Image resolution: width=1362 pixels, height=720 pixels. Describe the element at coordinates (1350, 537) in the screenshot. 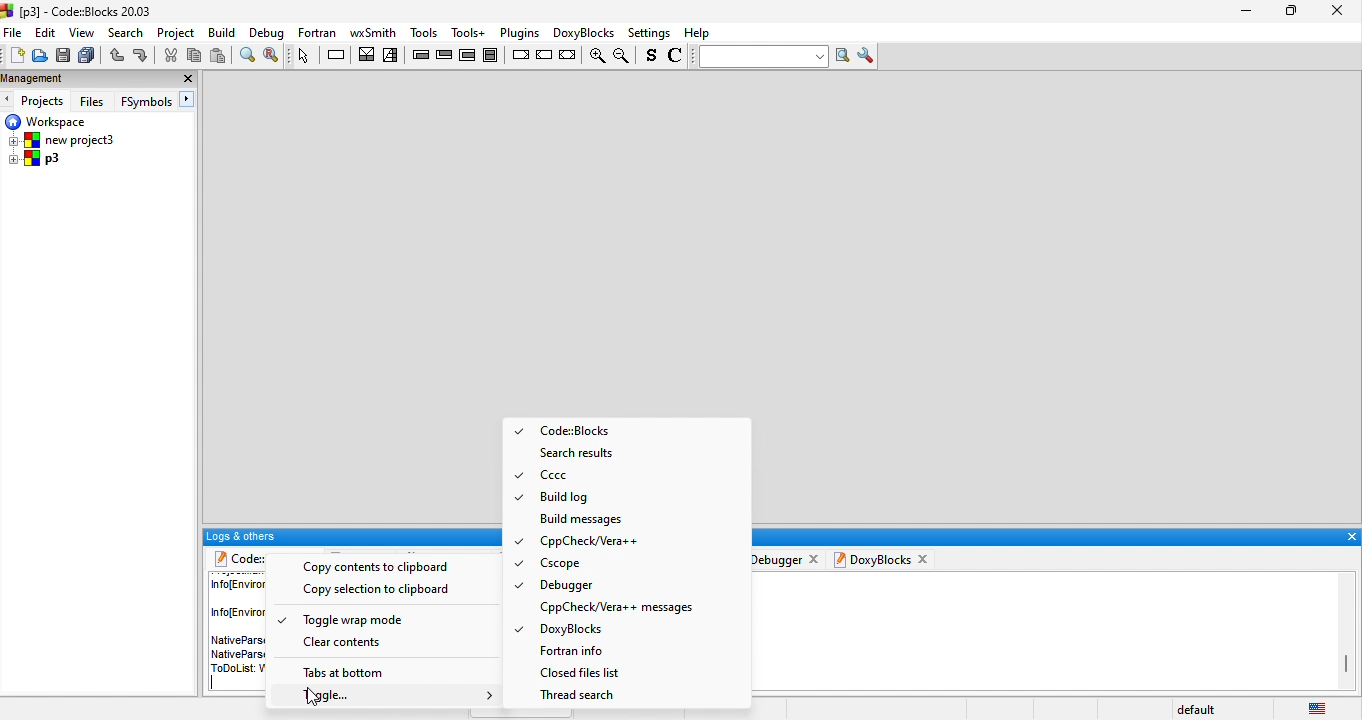

I see `close` at that location.